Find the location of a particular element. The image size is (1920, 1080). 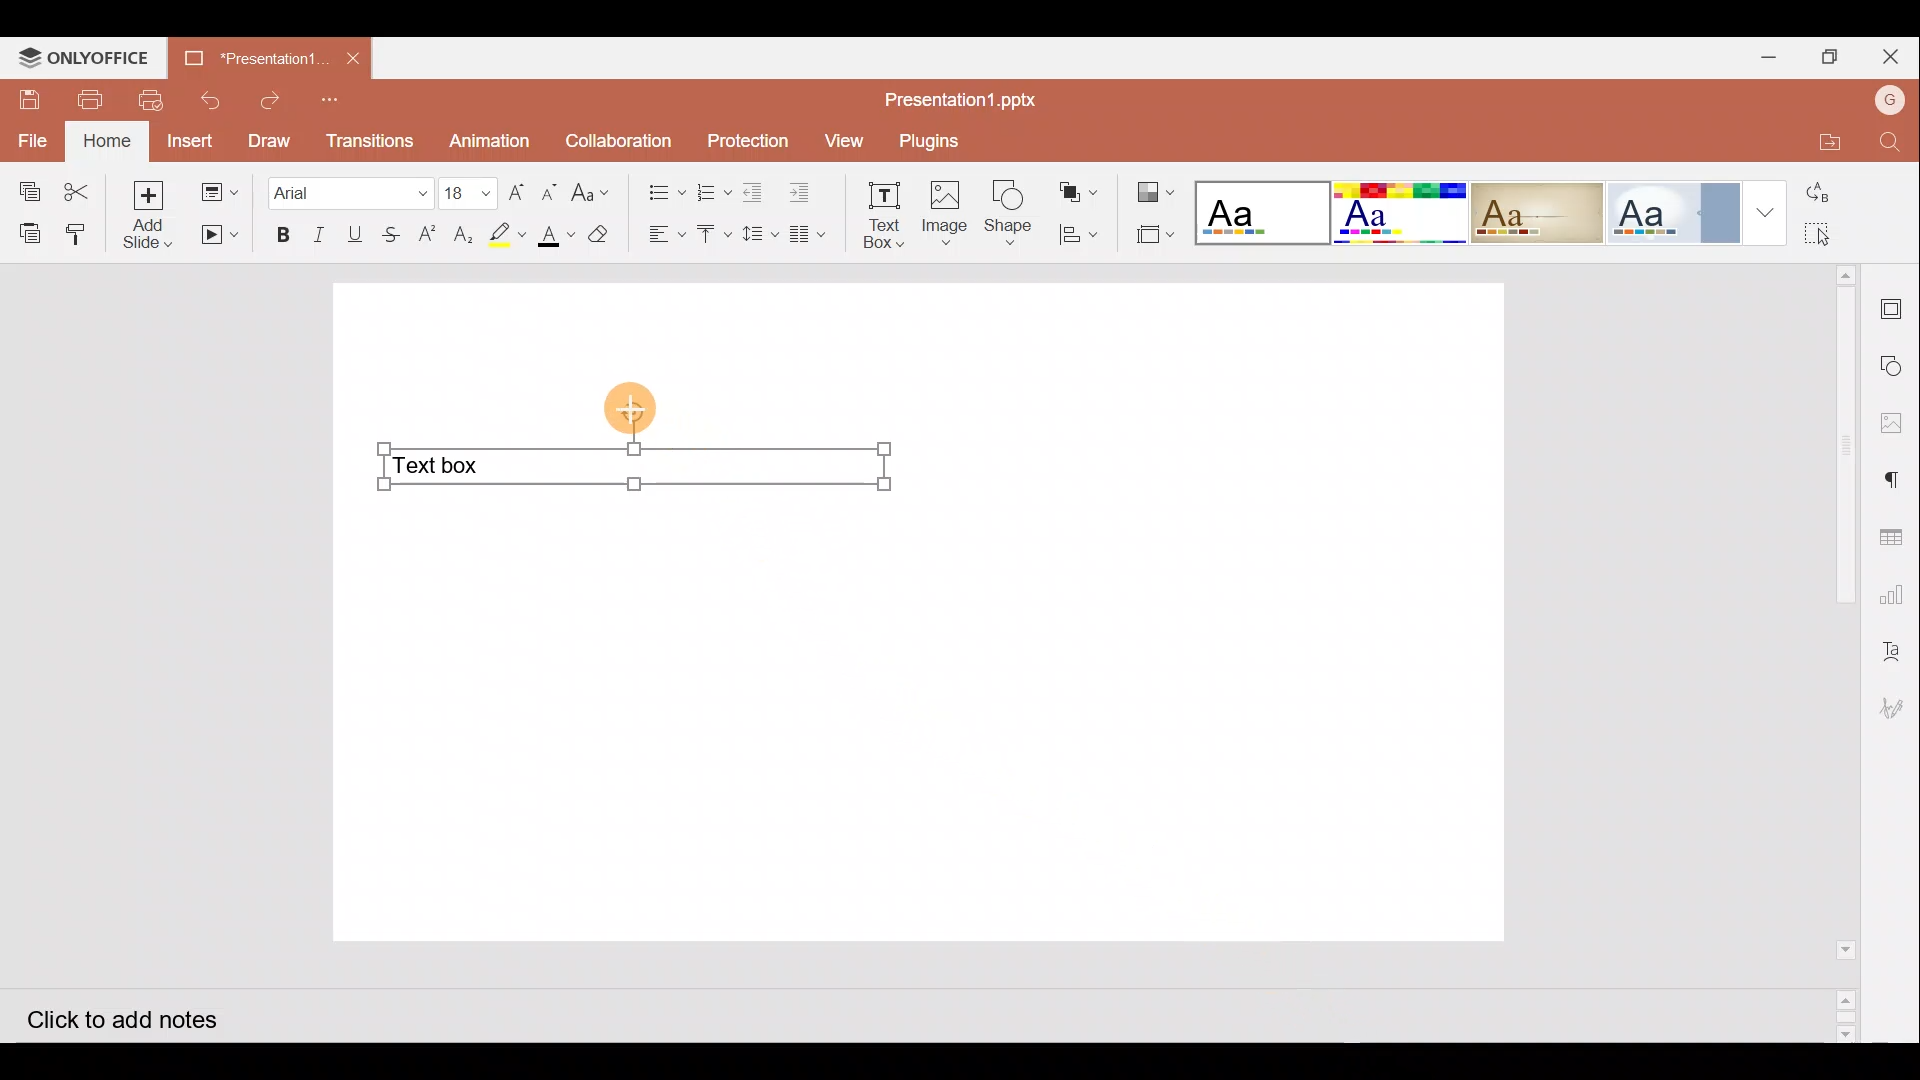

Signature settings is located at coordinates (1894, 711).